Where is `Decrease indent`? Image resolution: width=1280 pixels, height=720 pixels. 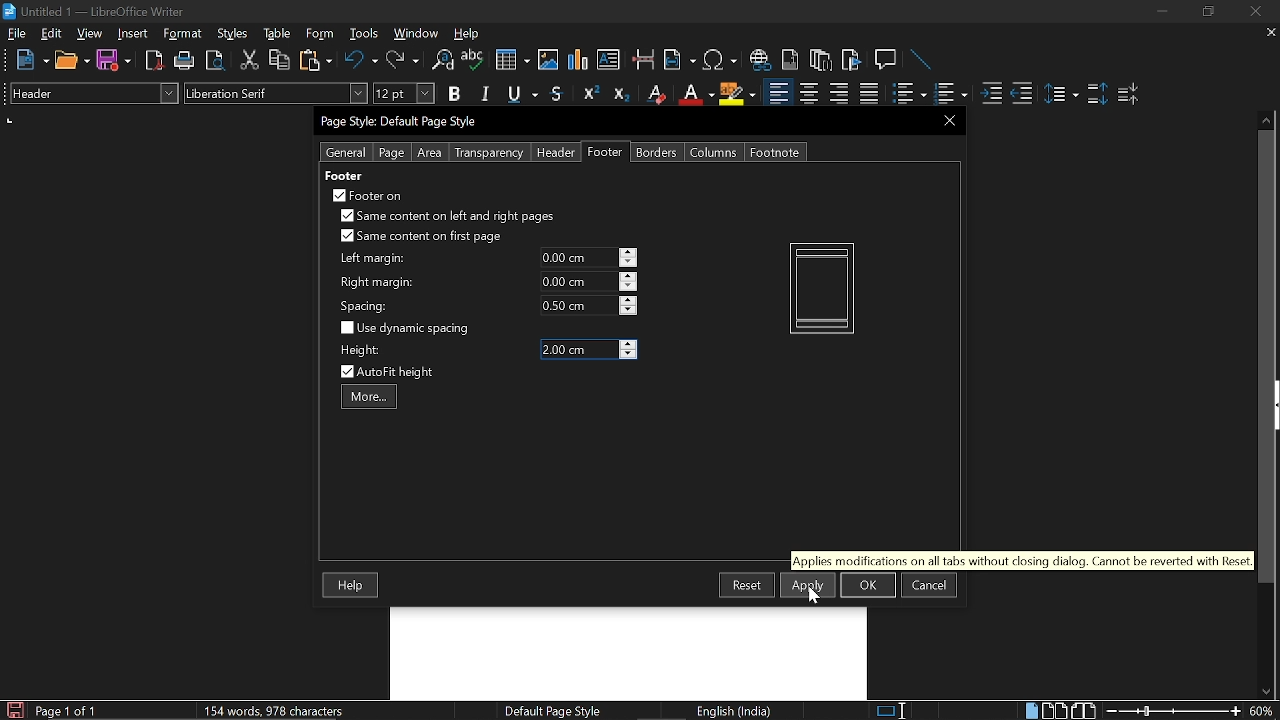
Decrease indent is located at coordinates (1022, 93).